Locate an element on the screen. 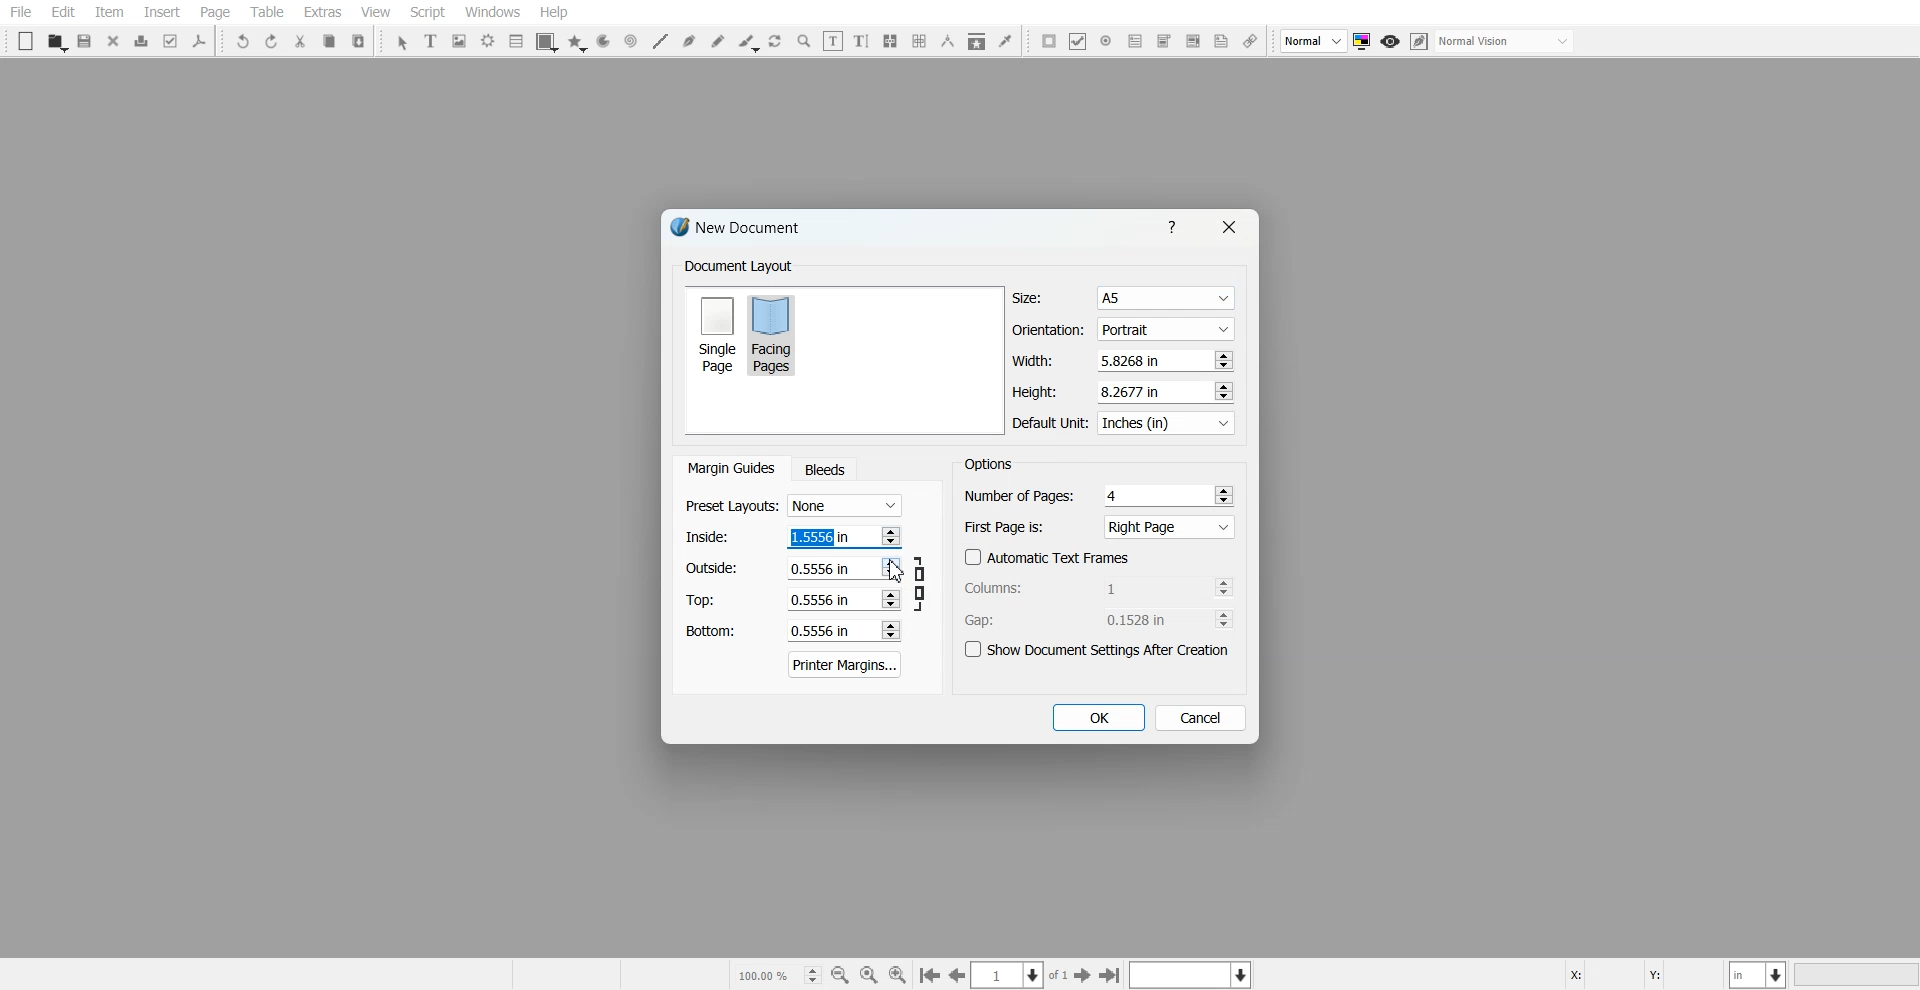 The image size is (1920, 990). Single Page is located at coordinates (716, 333).